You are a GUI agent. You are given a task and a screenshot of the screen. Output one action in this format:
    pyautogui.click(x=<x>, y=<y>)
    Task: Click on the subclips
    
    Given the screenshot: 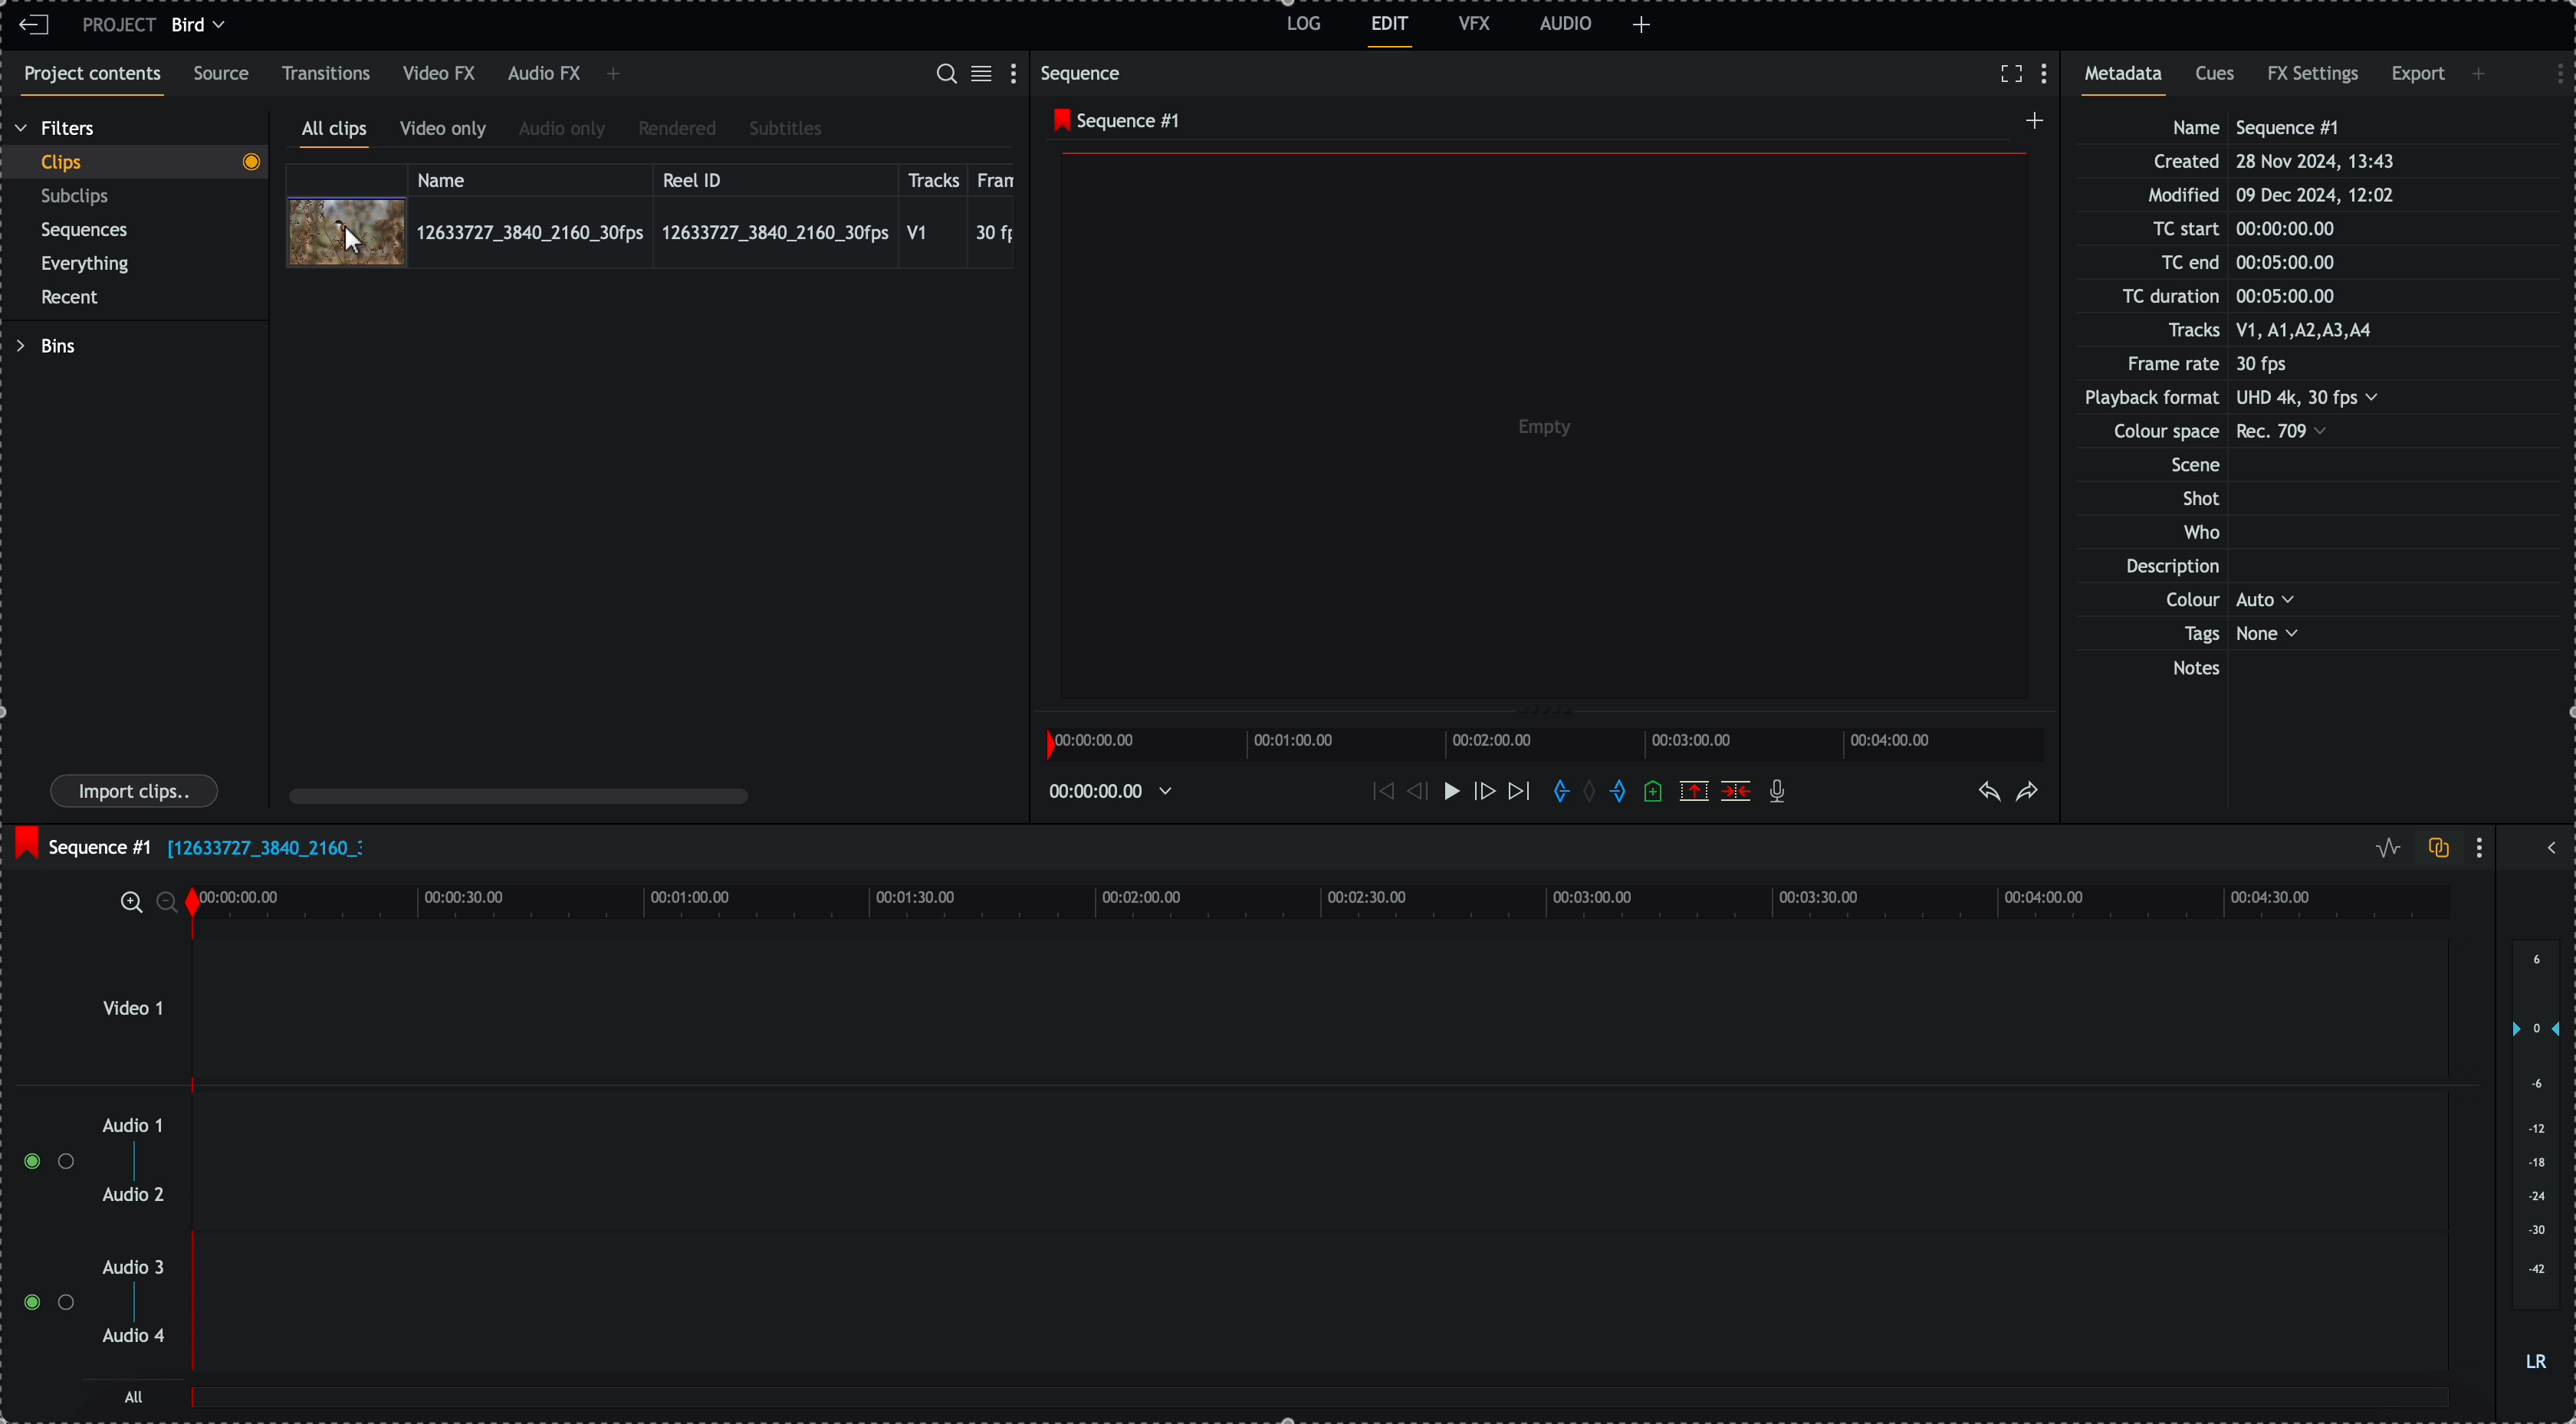 What is the action you would take?
    pyautogui.click(x=79, y=197)
    